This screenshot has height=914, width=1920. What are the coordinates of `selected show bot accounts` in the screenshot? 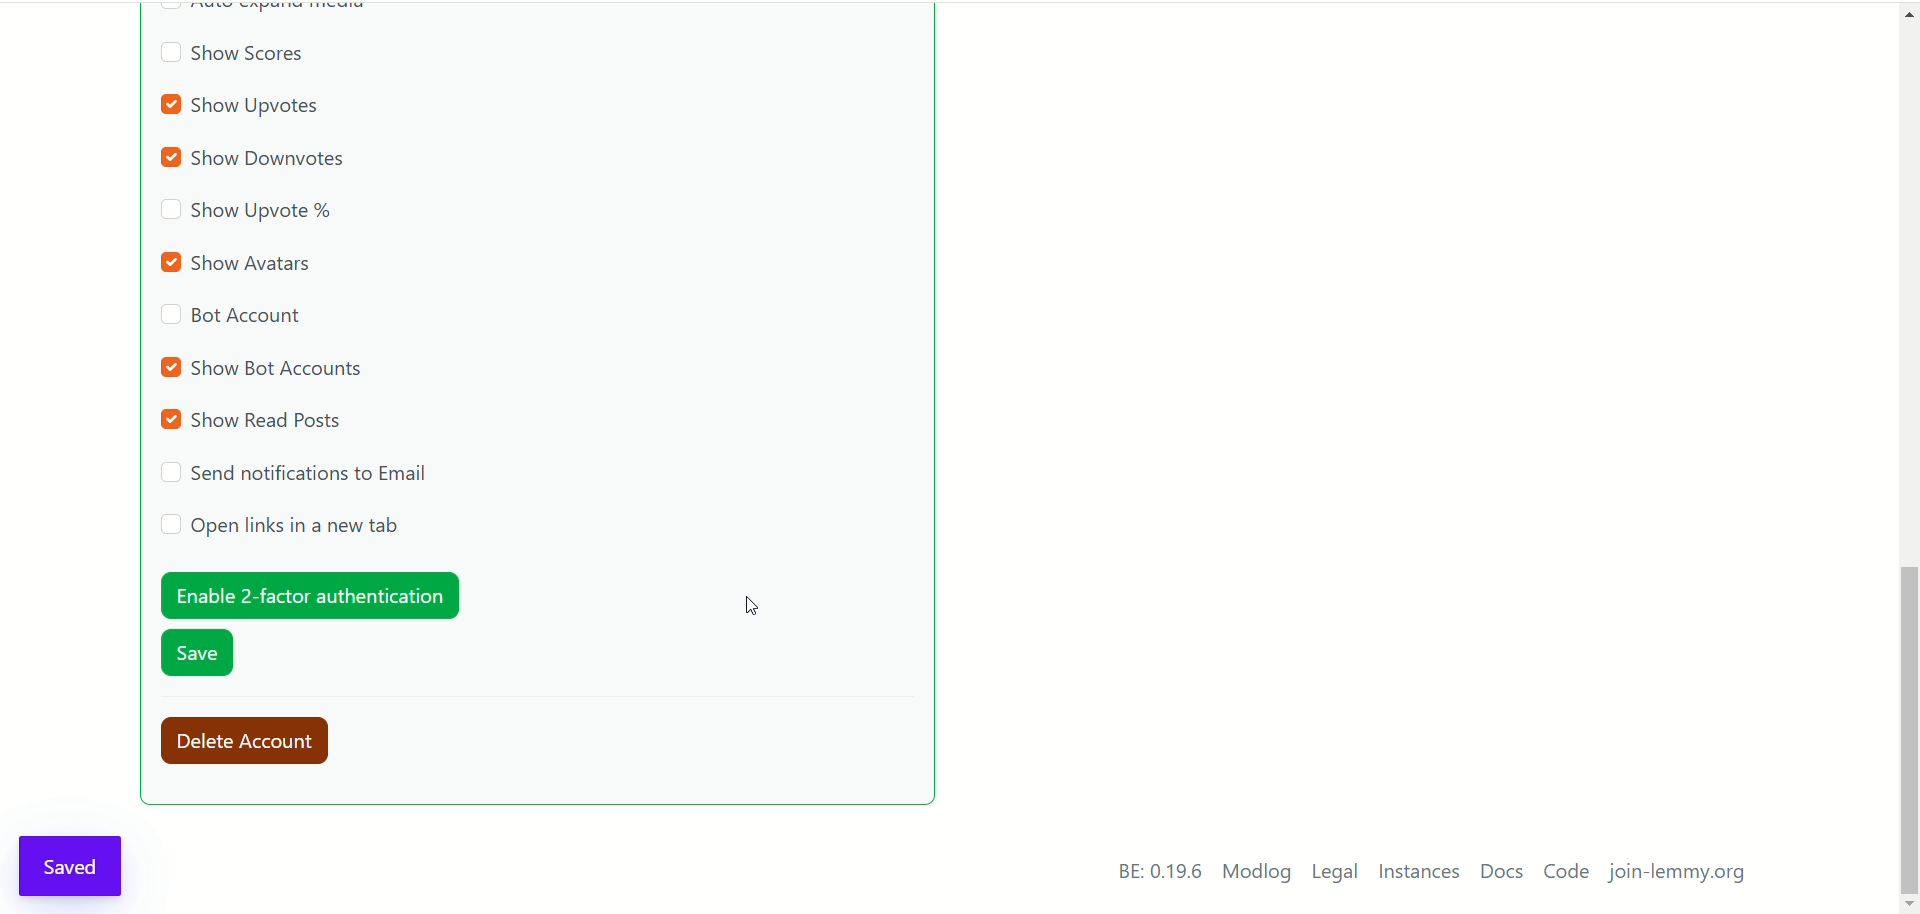 It's located at (265, 367).